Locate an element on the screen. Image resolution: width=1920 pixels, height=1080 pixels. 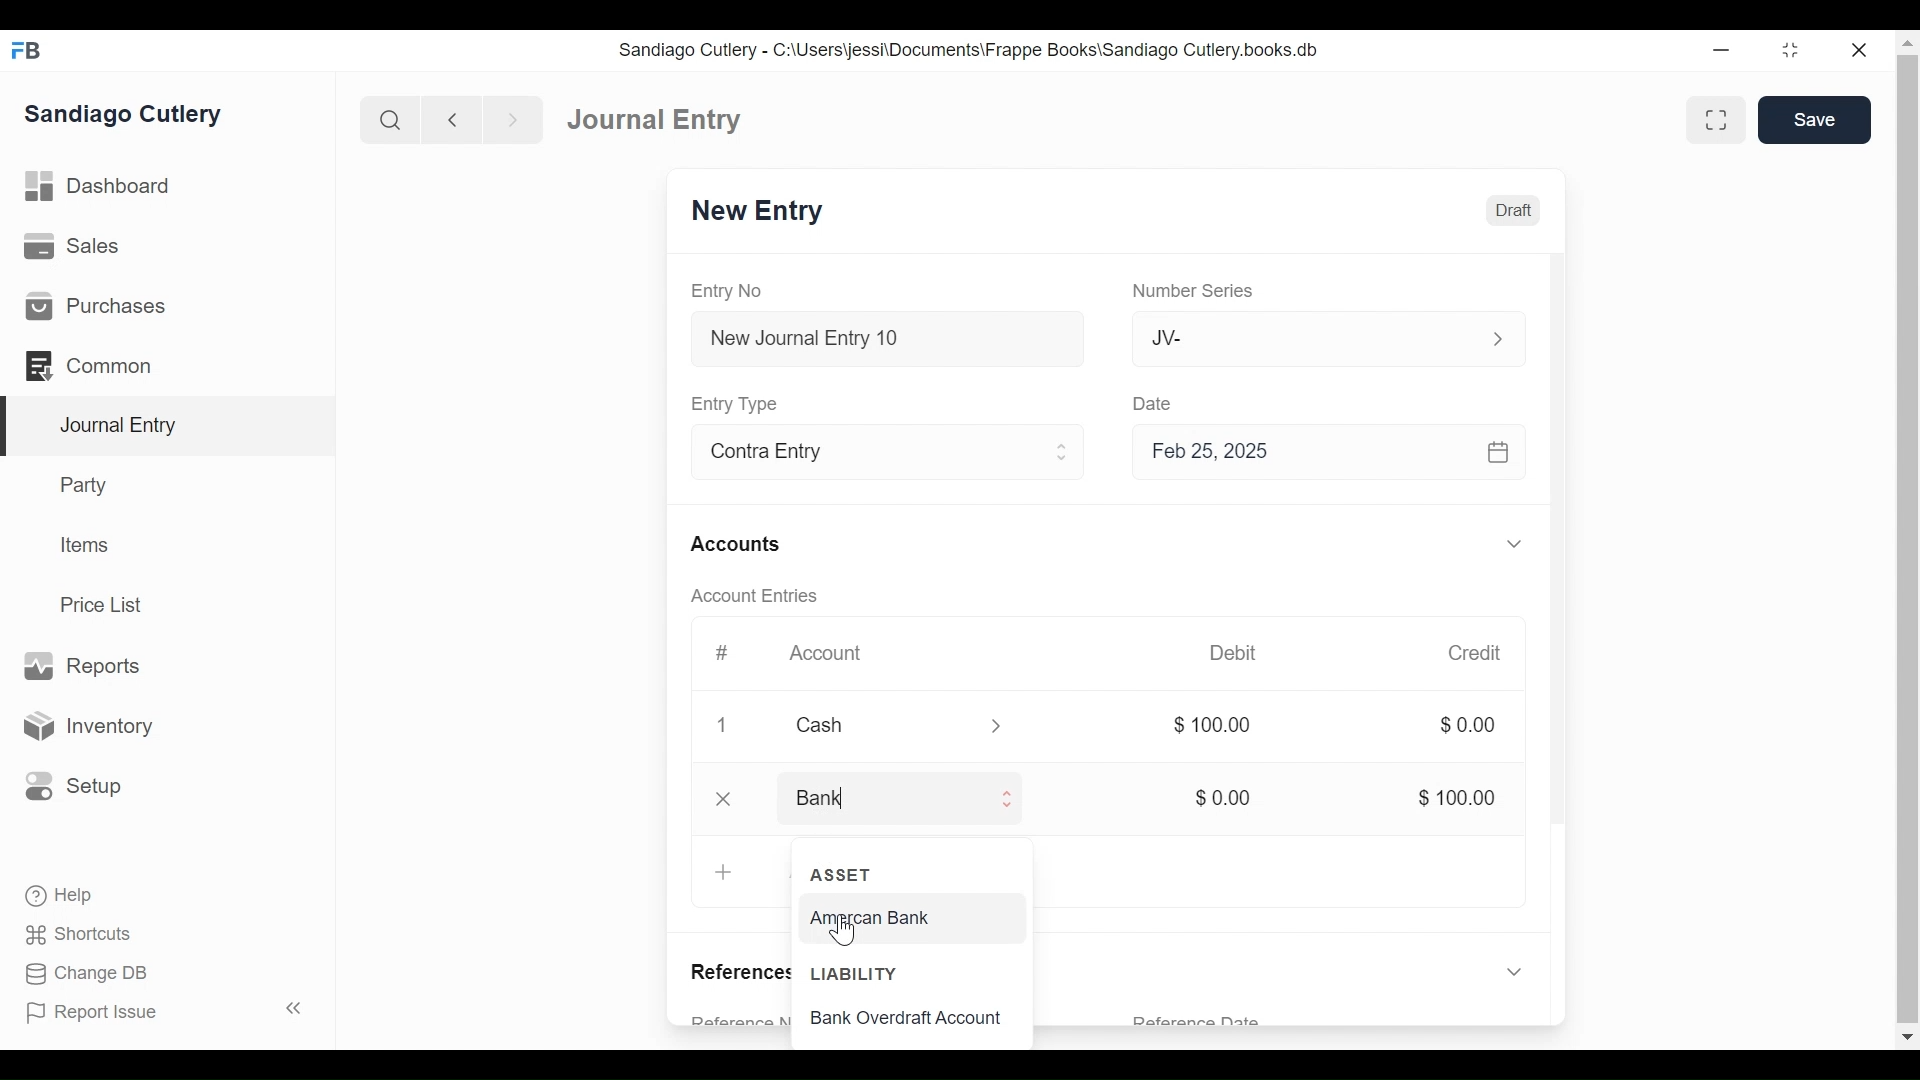
New Entry is located at coordinates (763, 213).